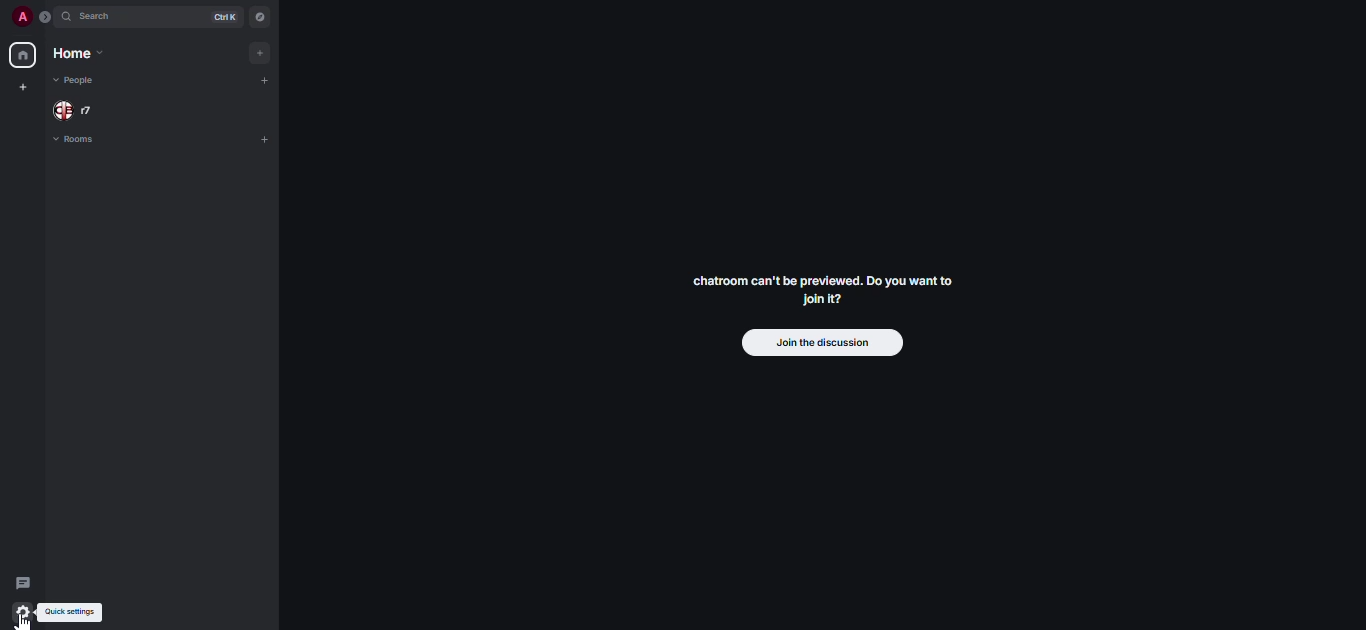 The width and height of the screenshot is (1366, 630). I want to click on ctrl K, so click(225, 14).